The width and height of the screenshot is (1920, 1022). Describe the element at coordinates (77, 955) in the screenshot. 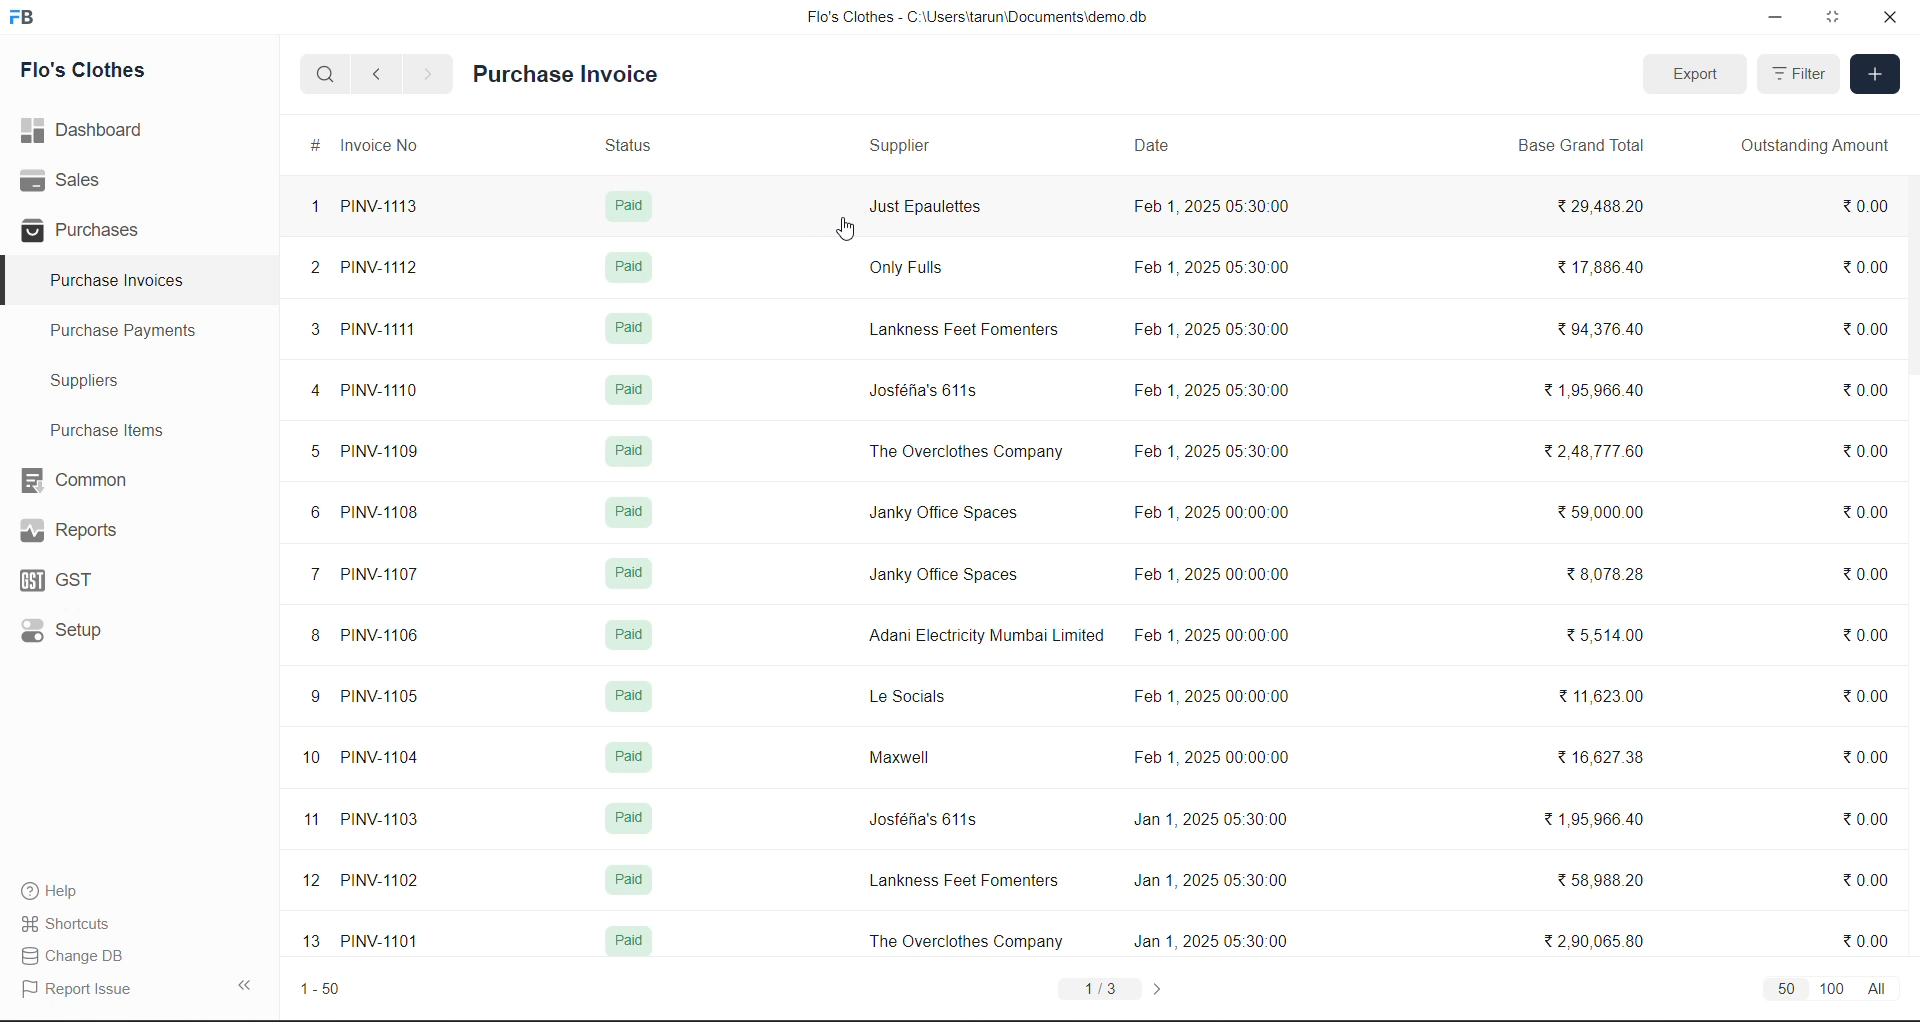

I see `| Change DB` at that location.